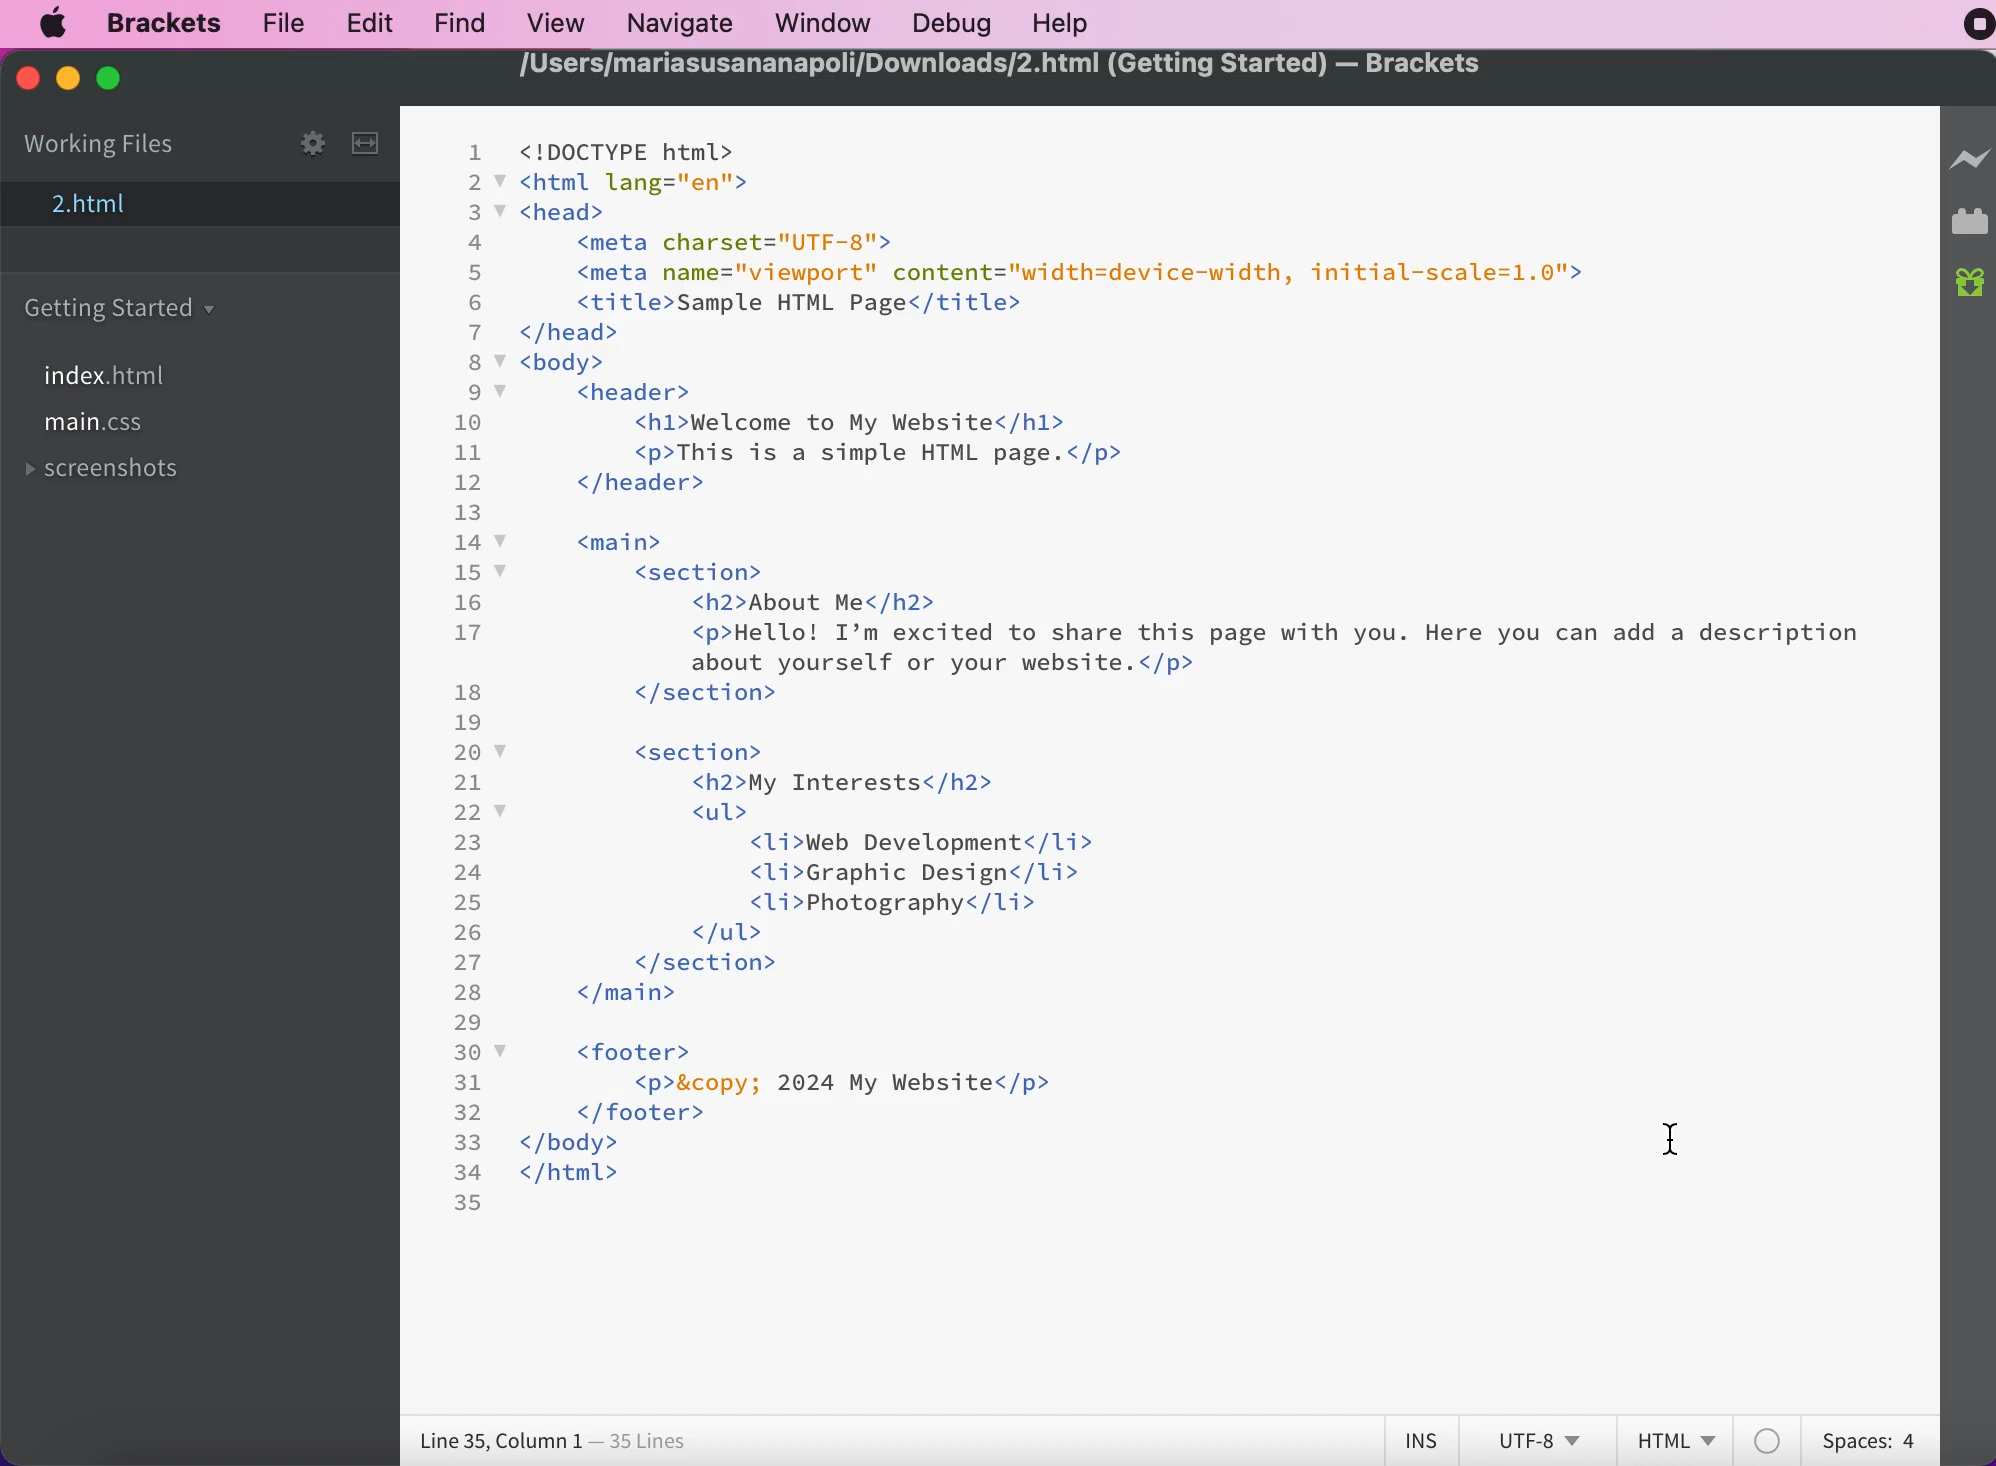 The height and width of the screenshot is (1466, 1996). I want to click on utf-8, so click(1556, 1438).